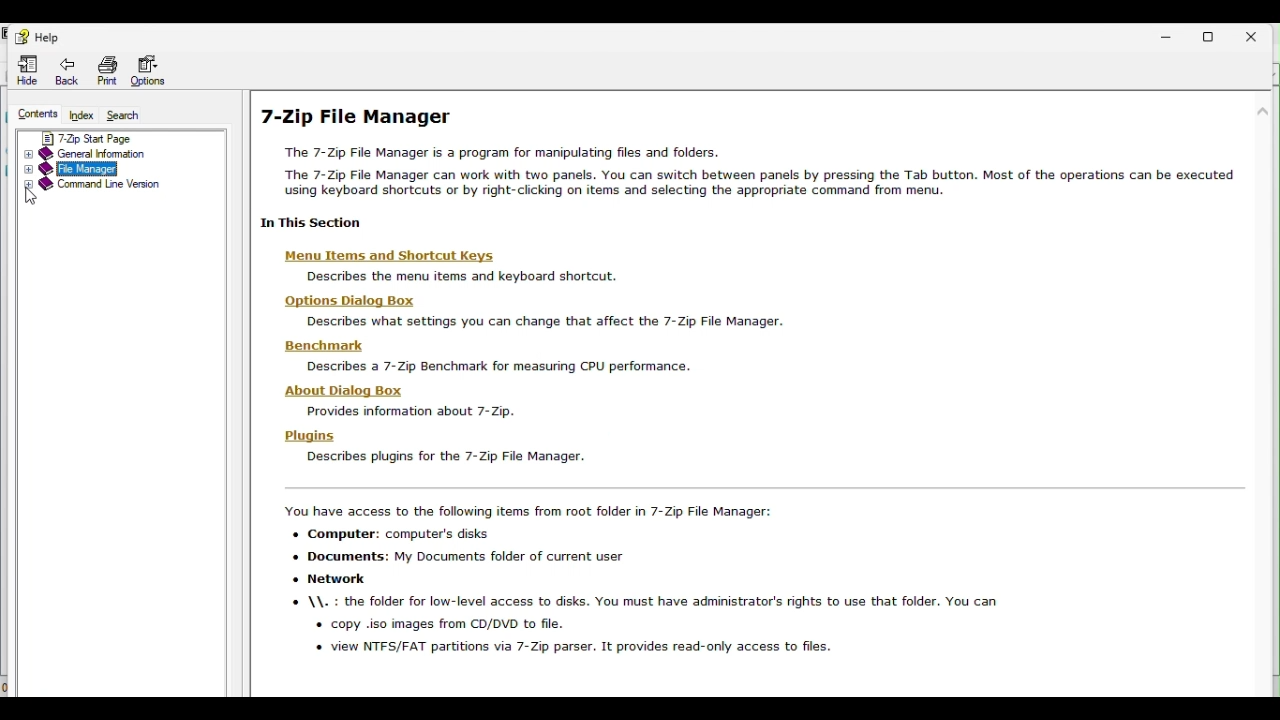 Image resolution: width=1280 pixels, height=720 pixels. I want to click on description text, so click(539, 323).